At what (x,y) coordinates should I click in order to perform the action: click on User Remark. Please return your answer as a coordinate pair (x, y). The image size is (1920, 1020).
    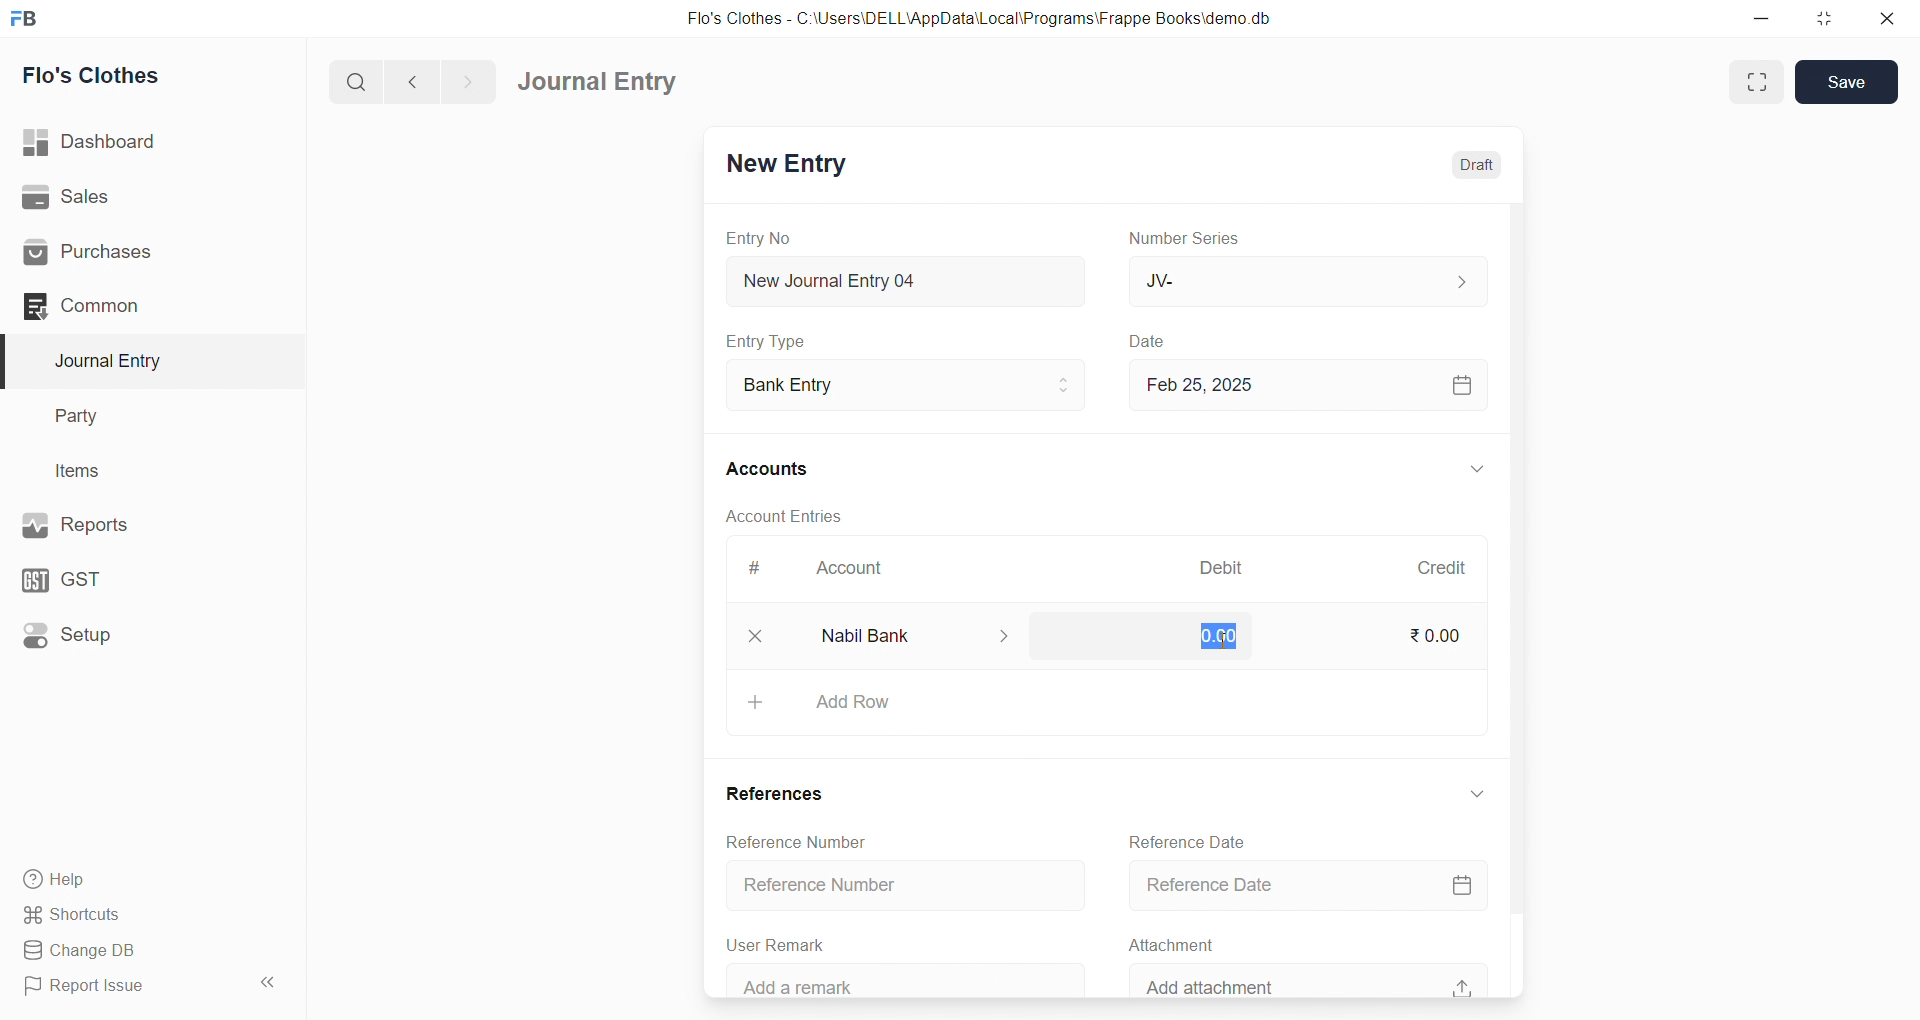
    Looking at the image, I should click on (770, 942).